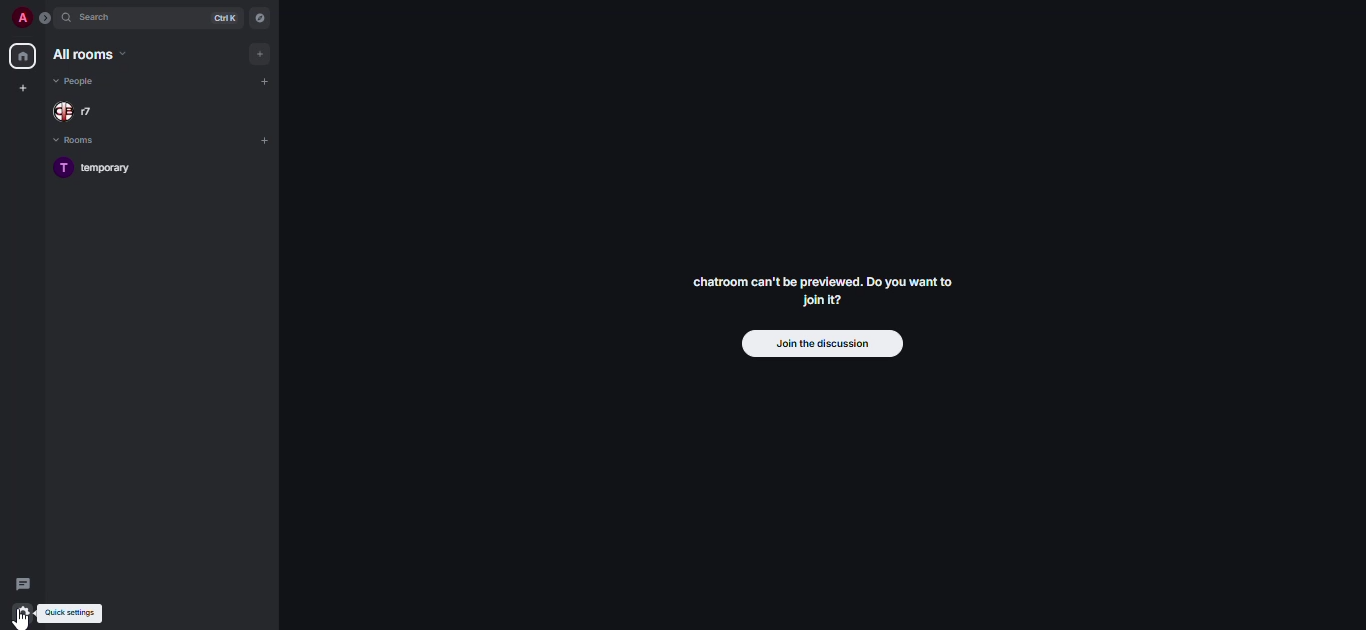 The height and width of the screenshot is (630, 1366). I want to click on people, so click(82, 82).